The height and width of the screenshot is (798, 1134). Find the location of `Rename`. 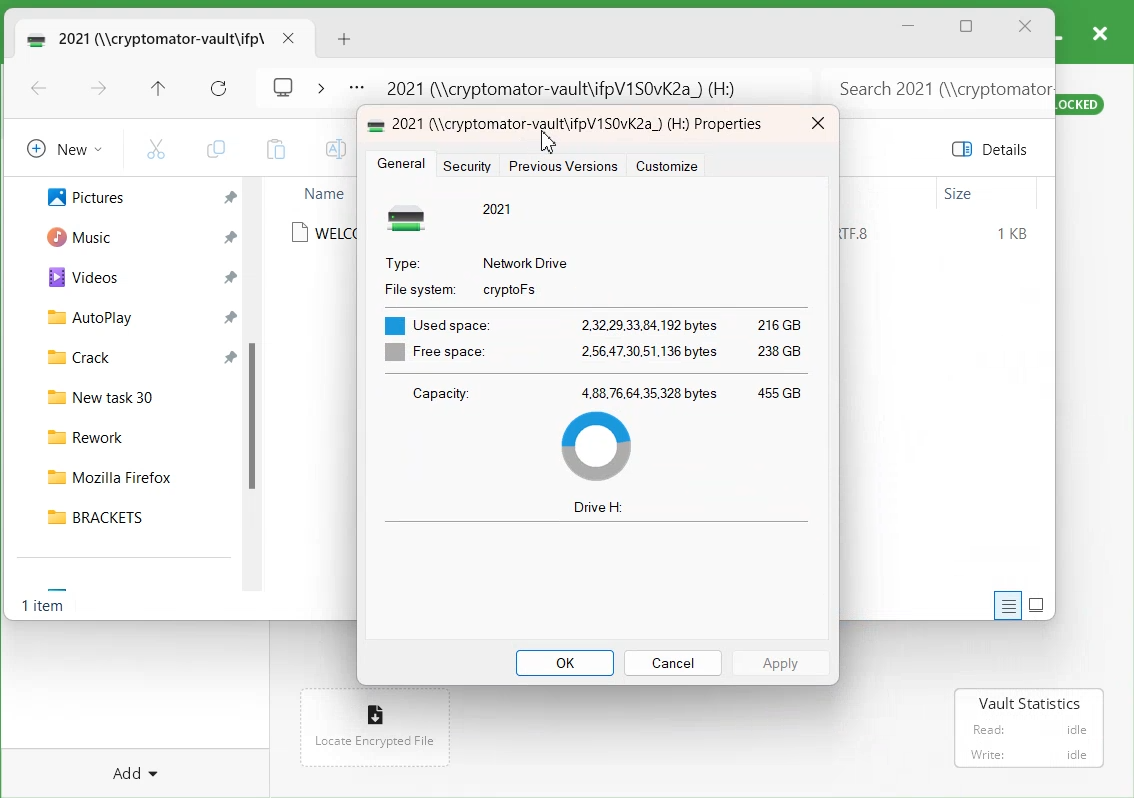

Rename is located at coordinates (333, 149).